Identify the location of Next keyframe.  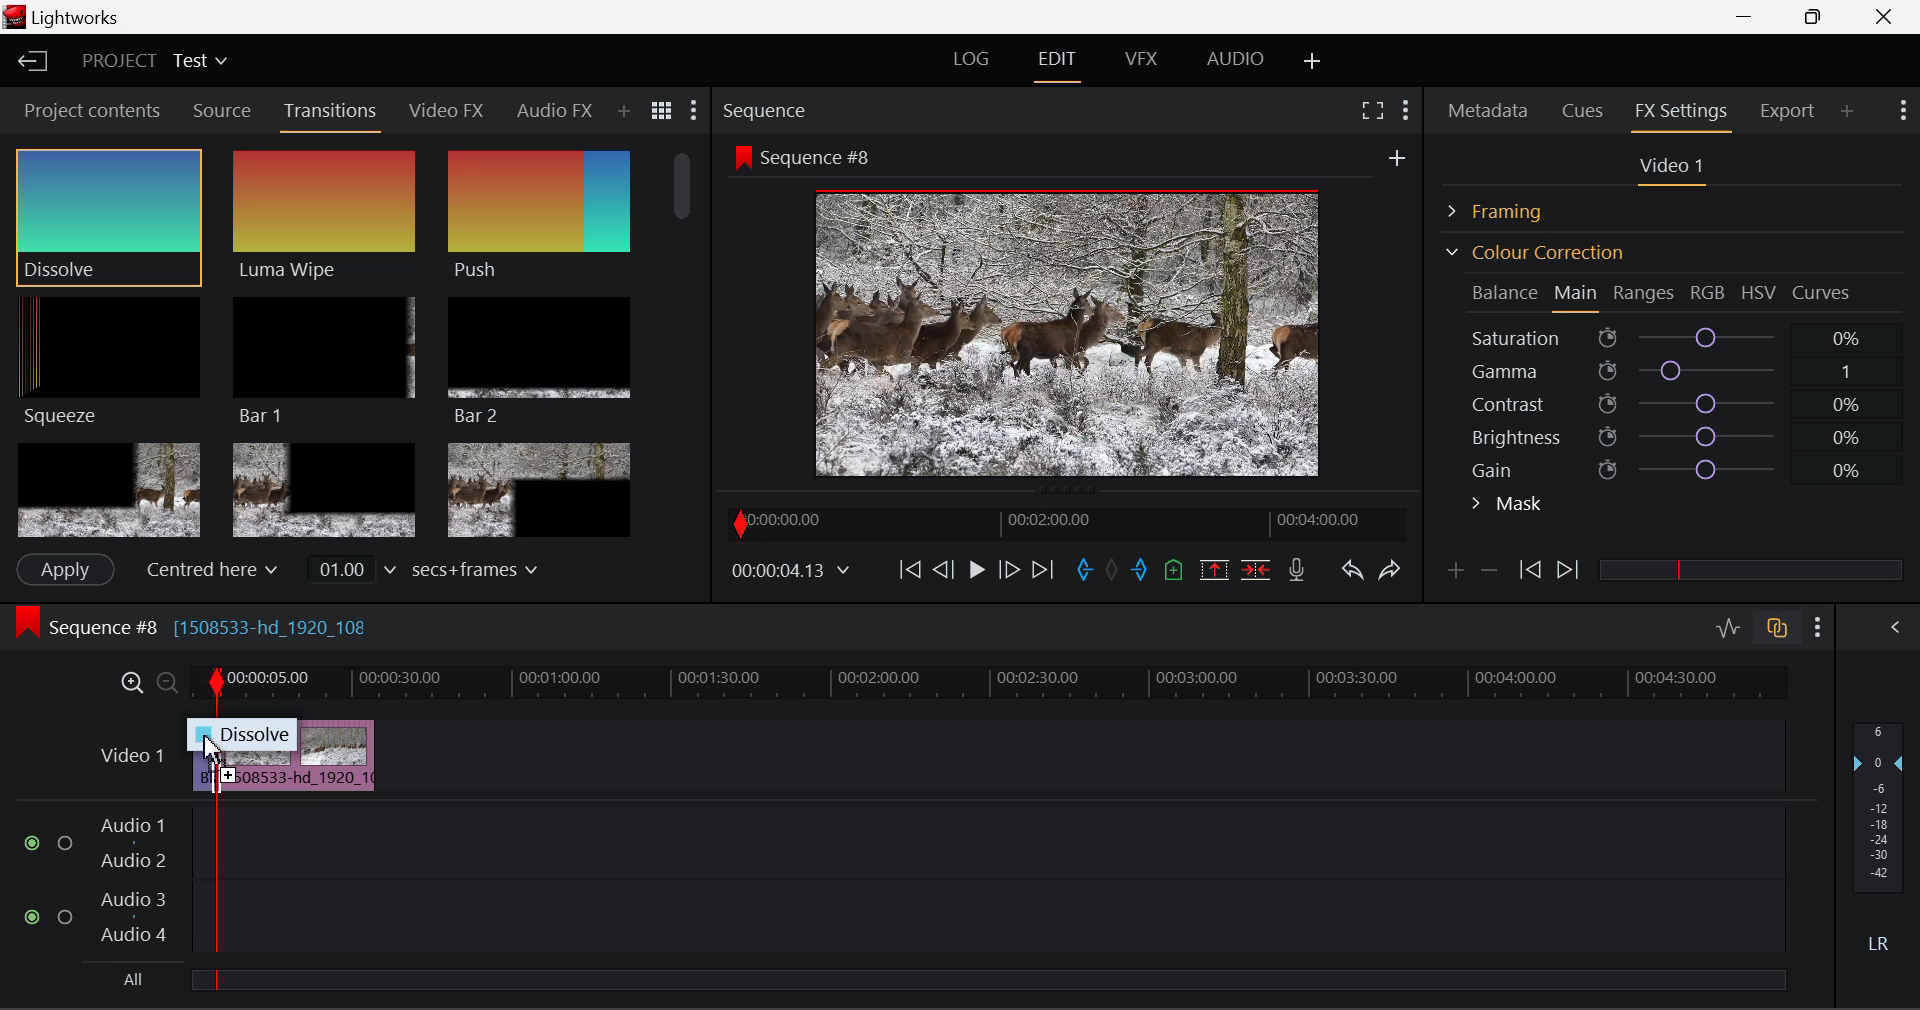
(1570, 571).